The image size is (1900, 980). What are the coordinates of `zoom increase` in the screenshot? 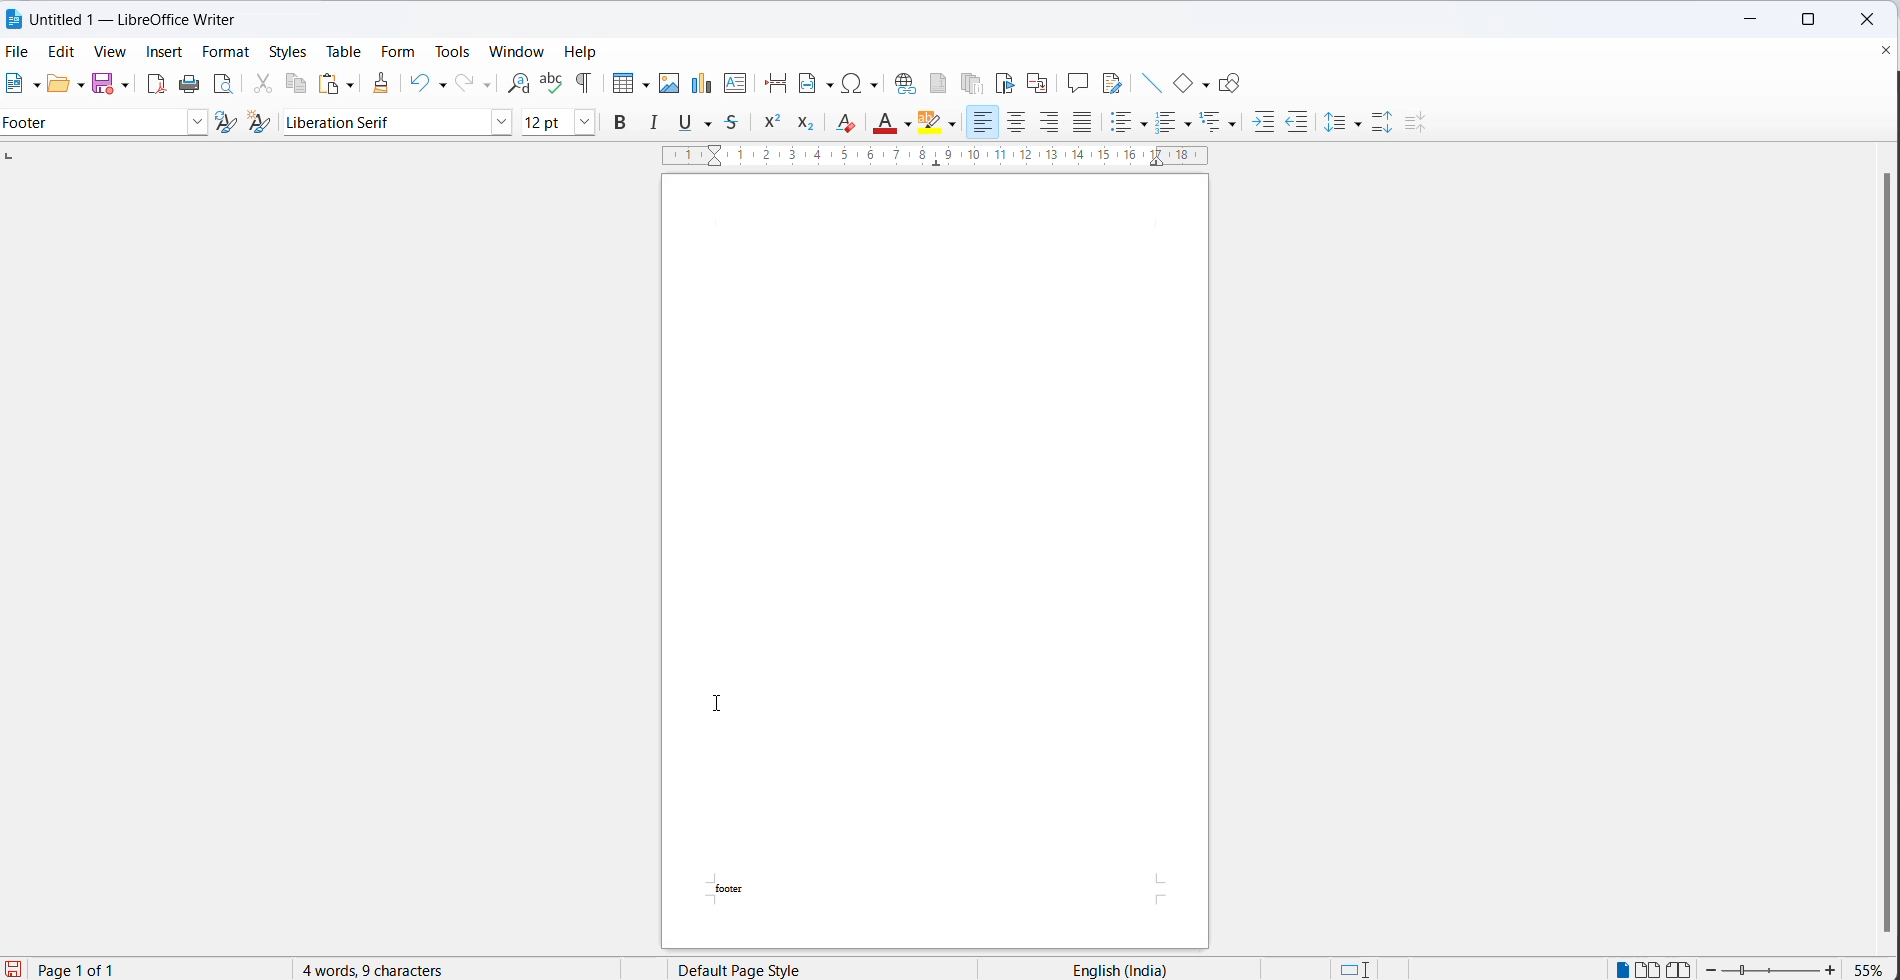 It's located at (1834, 969).